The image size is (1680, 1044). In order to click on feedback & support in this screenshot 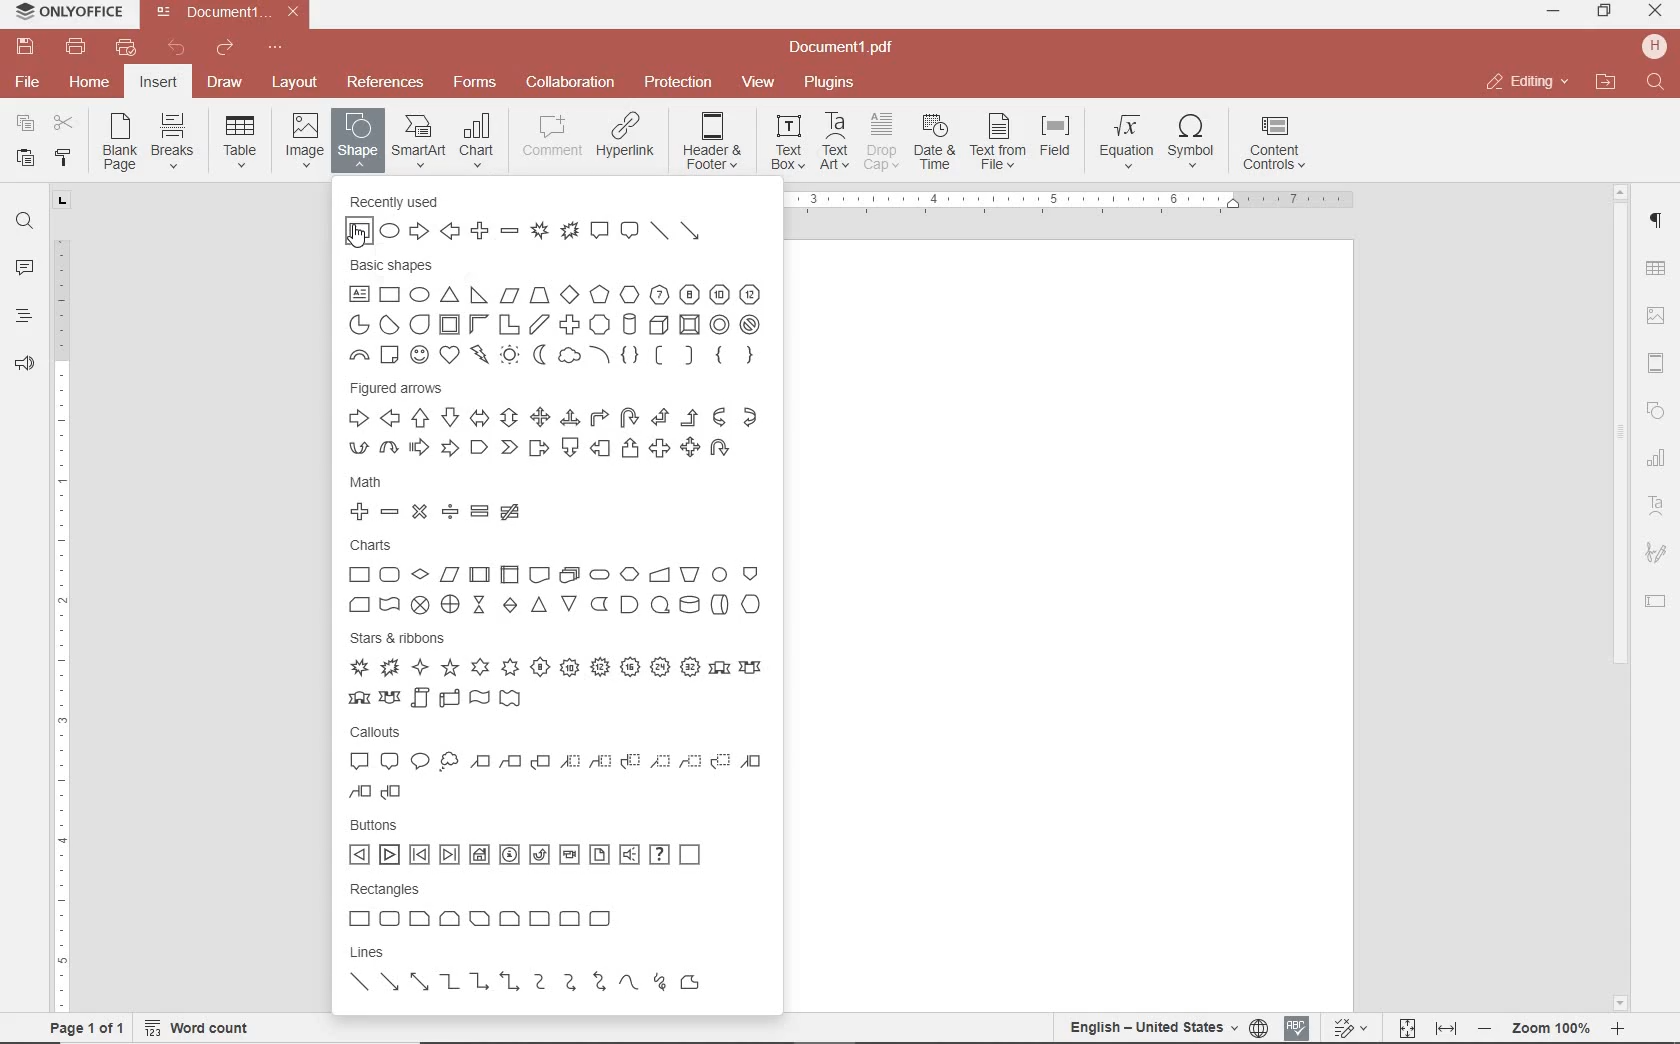, I will do `click(25, 365)`.